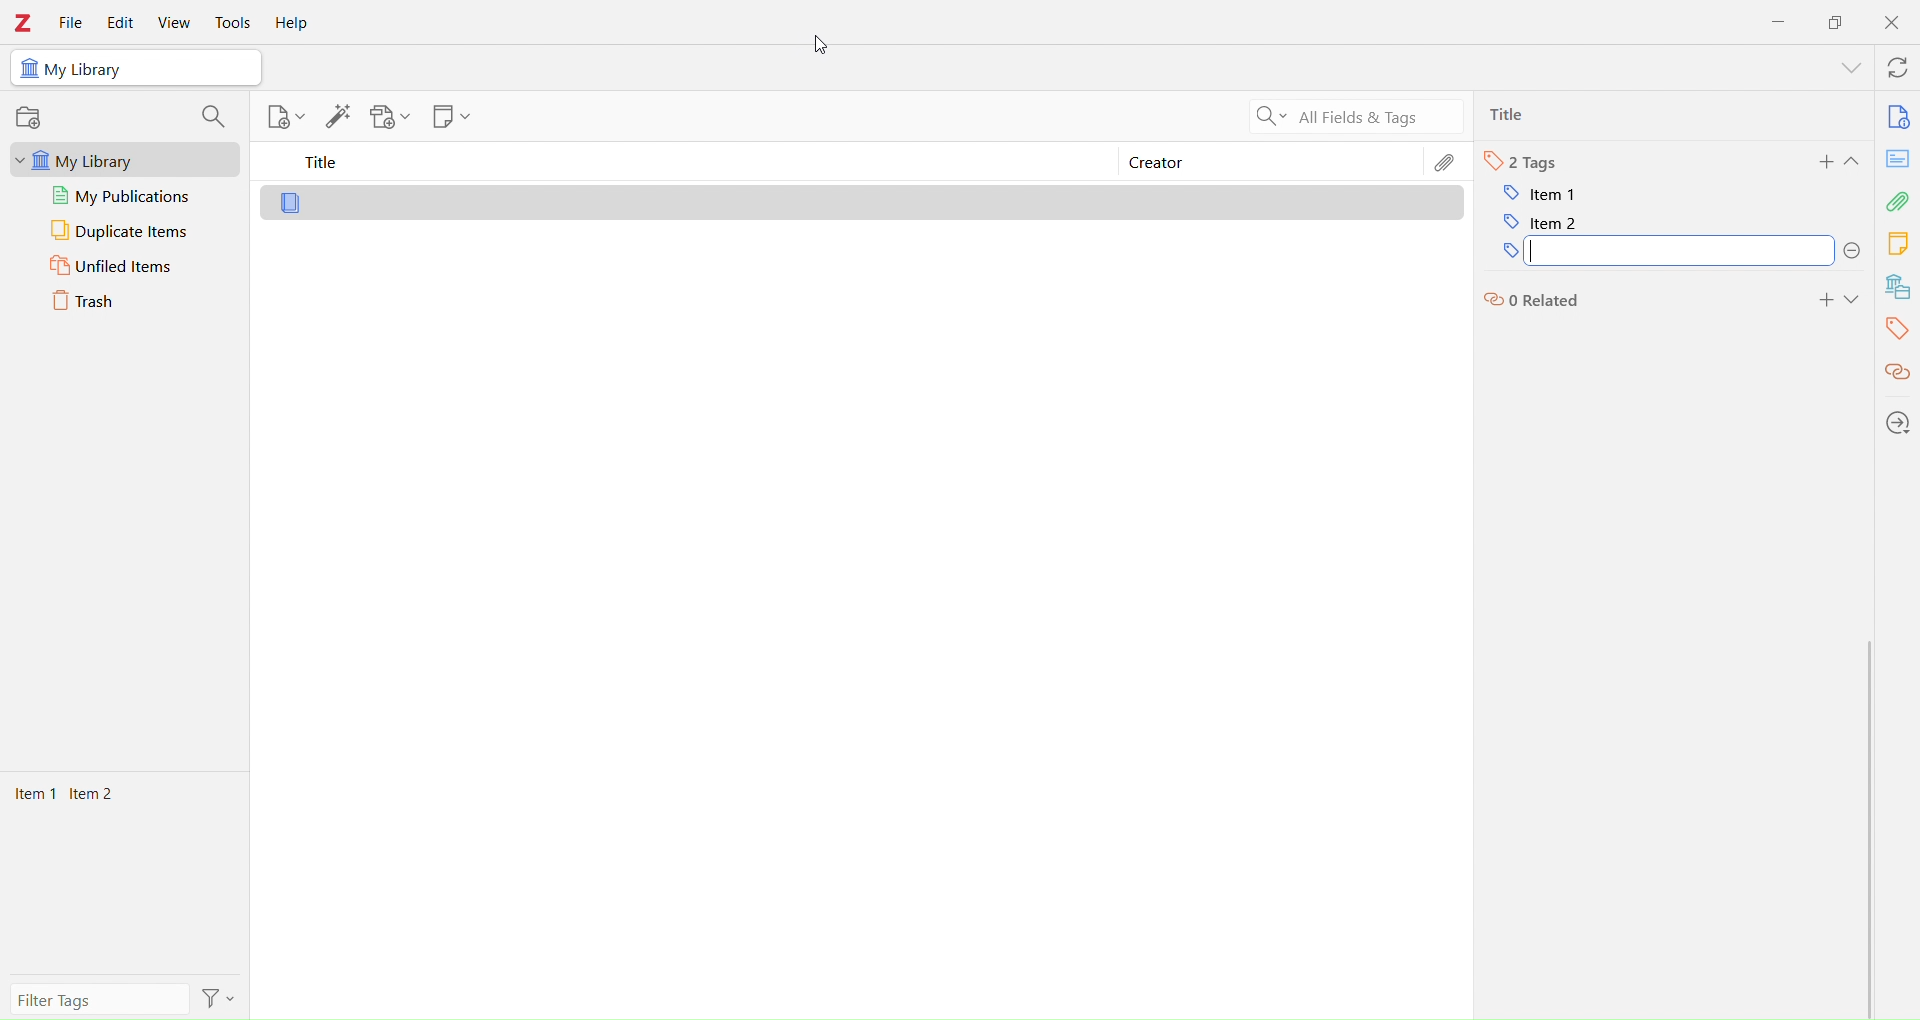 The height and width of the screenshot is (1020, 1920). I want to click on Close, so click(1893, 22).